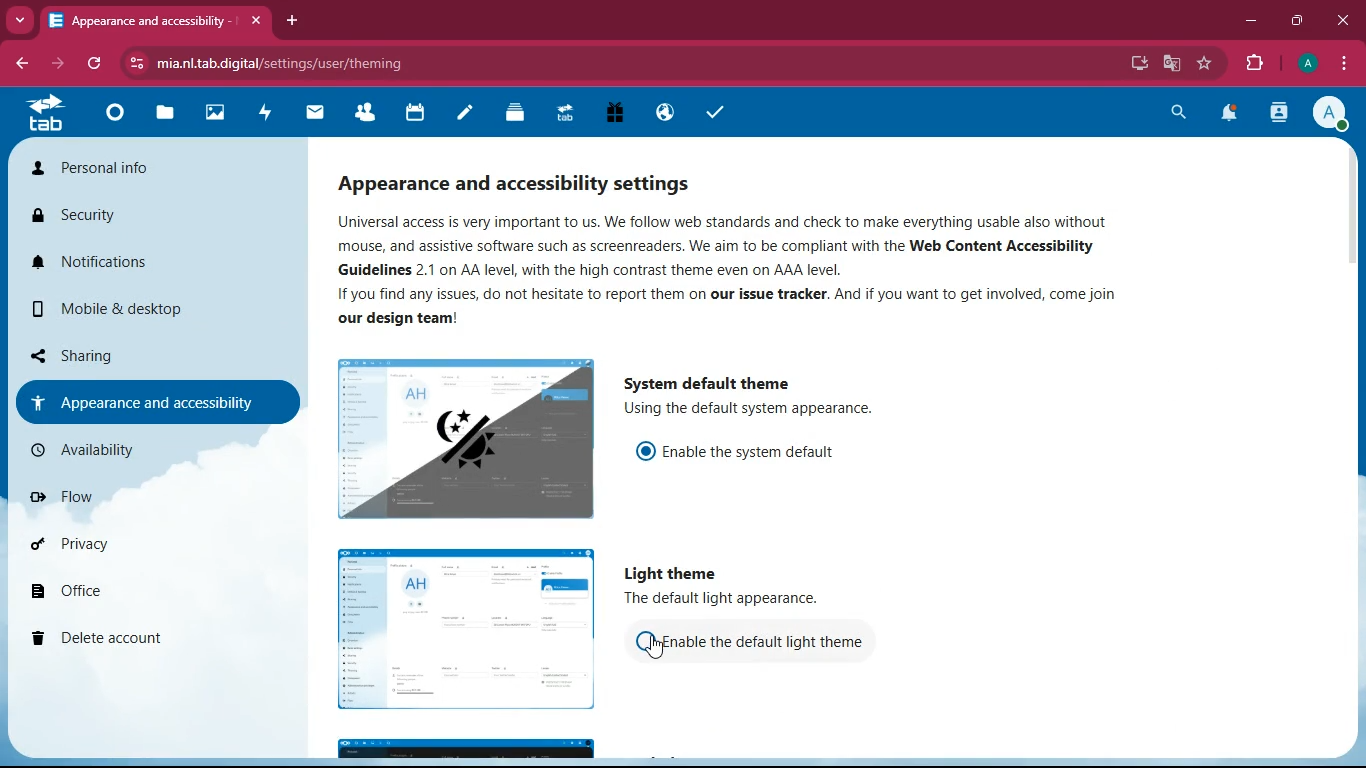 The height and width of the screenshot is (768, 1366). Describe the element at coordinates (1277, 112) in the screenshot. I see `activity` at that location.